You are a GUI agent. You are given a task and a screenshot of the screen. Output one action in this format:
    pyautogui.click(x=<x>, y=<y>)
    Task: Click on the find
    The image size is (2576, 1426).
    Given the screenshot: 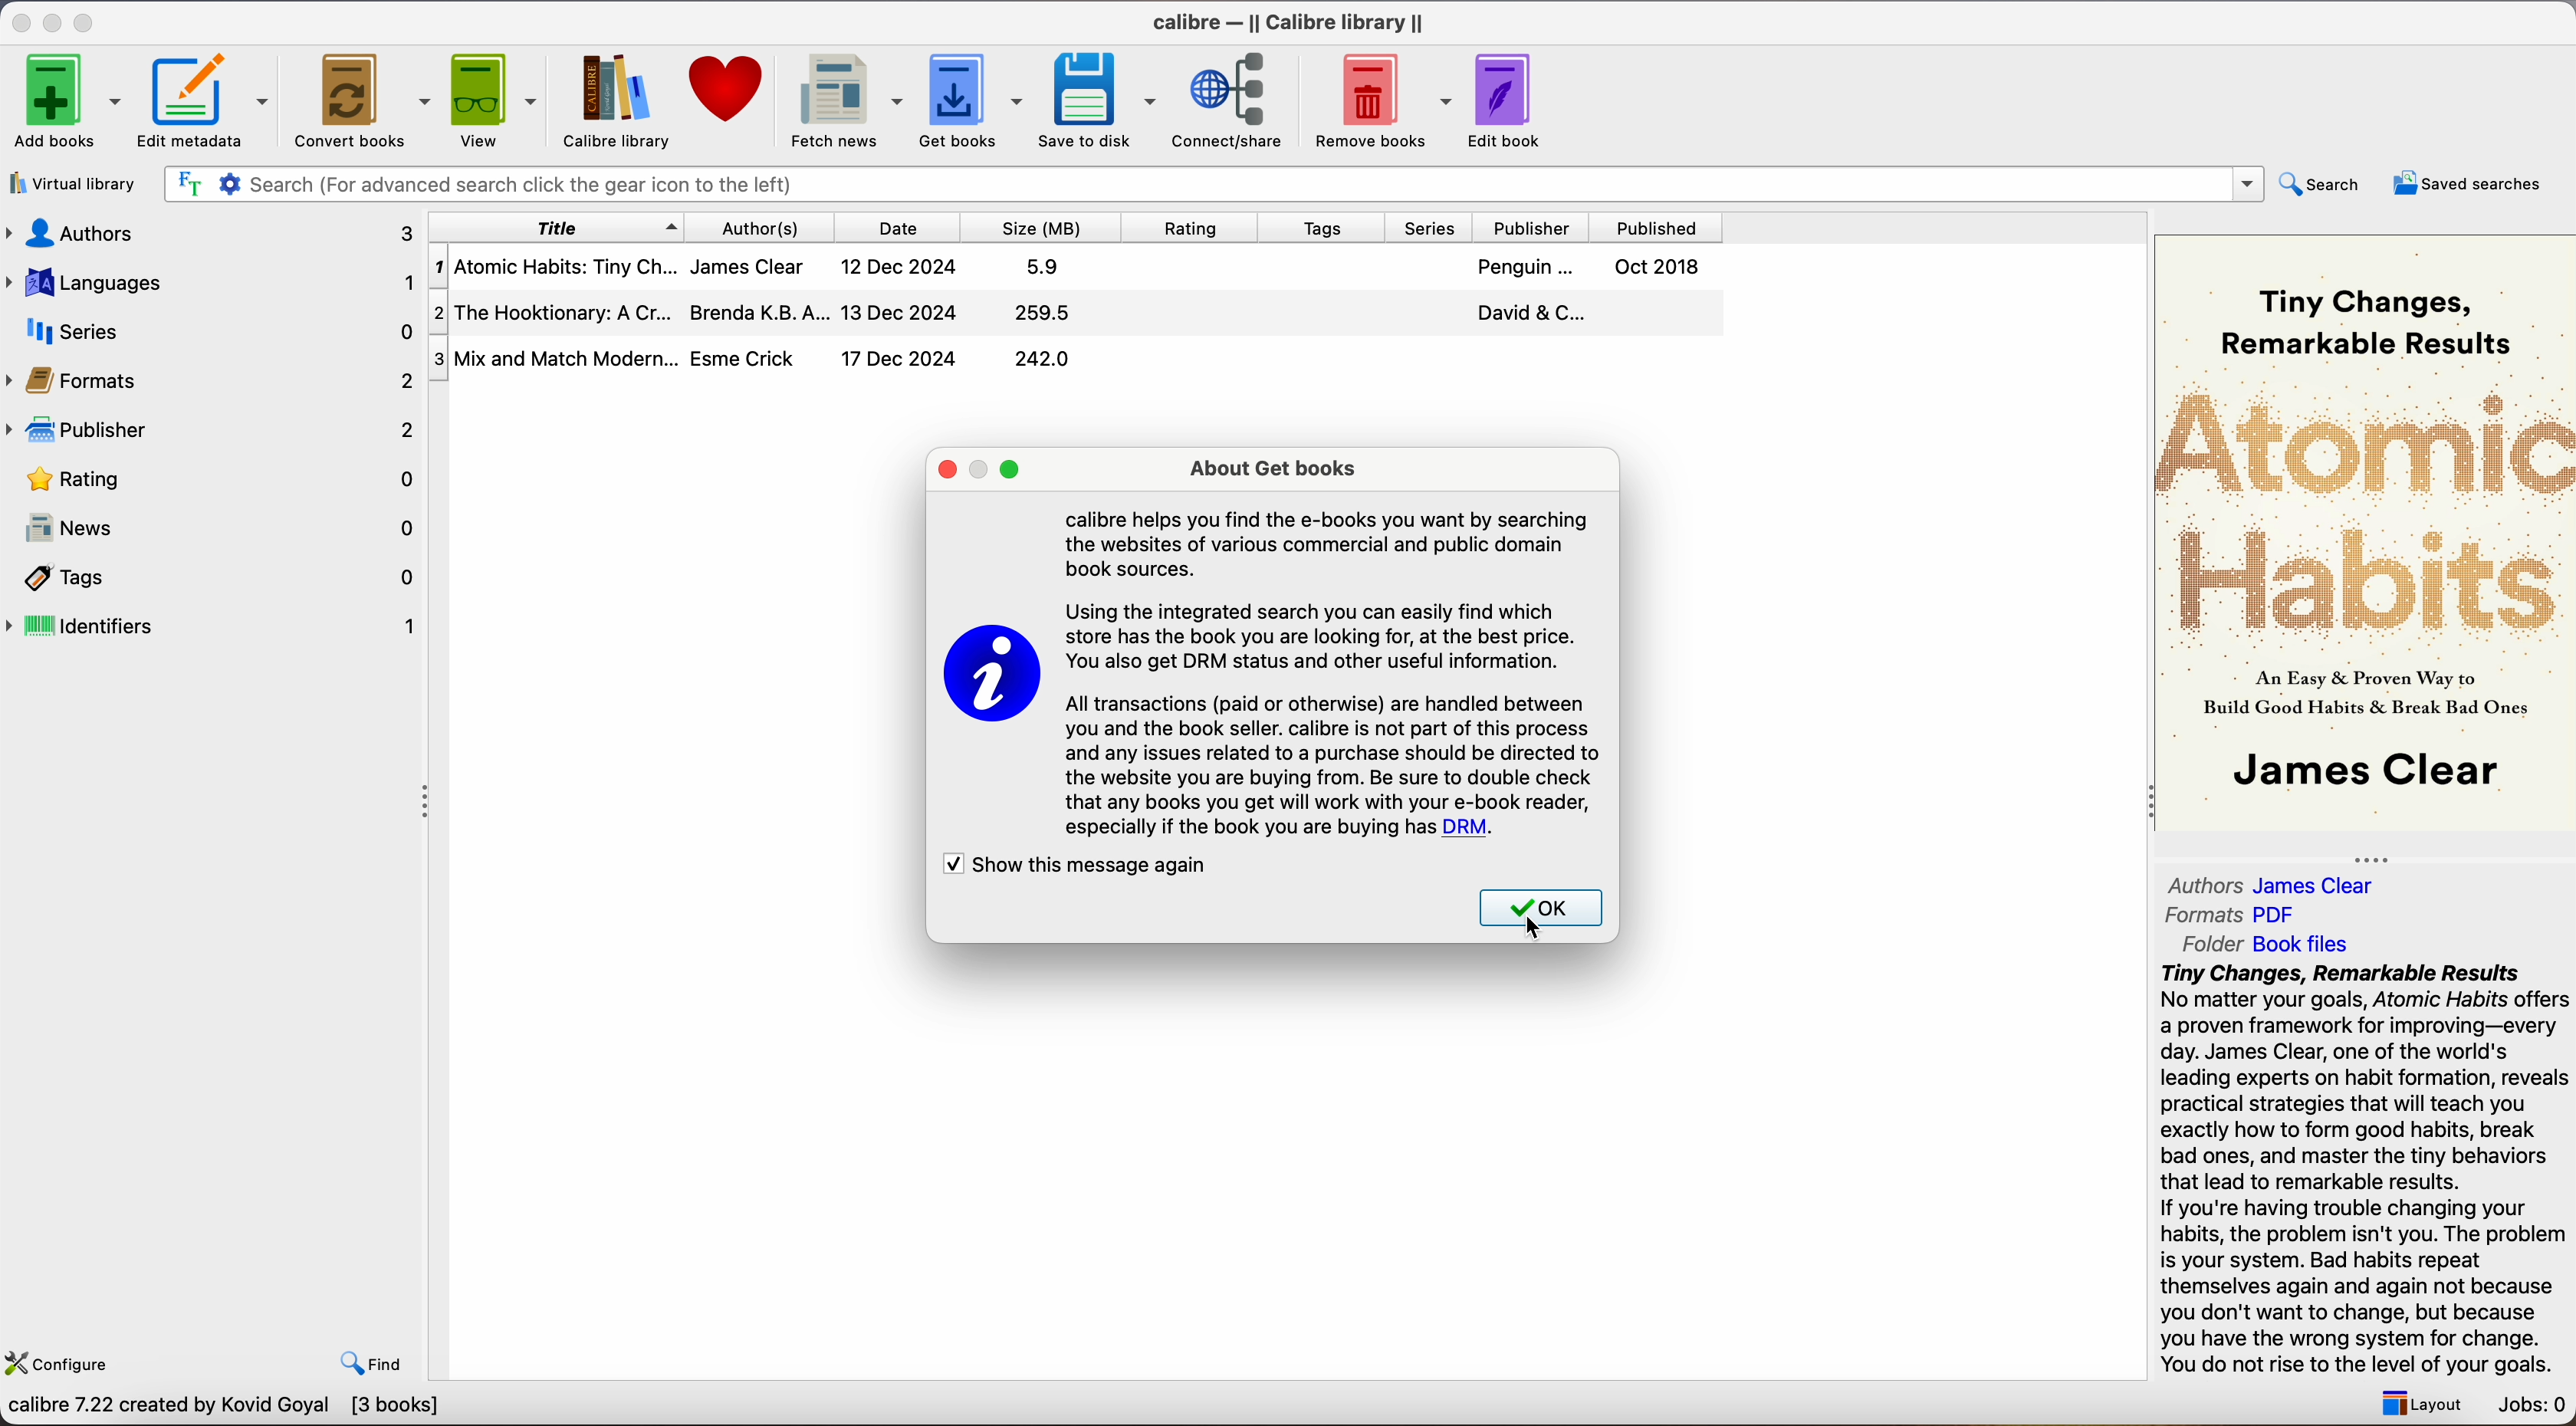 What is the action you would take?
    pyautogui.click(x=372, y=1363)
    